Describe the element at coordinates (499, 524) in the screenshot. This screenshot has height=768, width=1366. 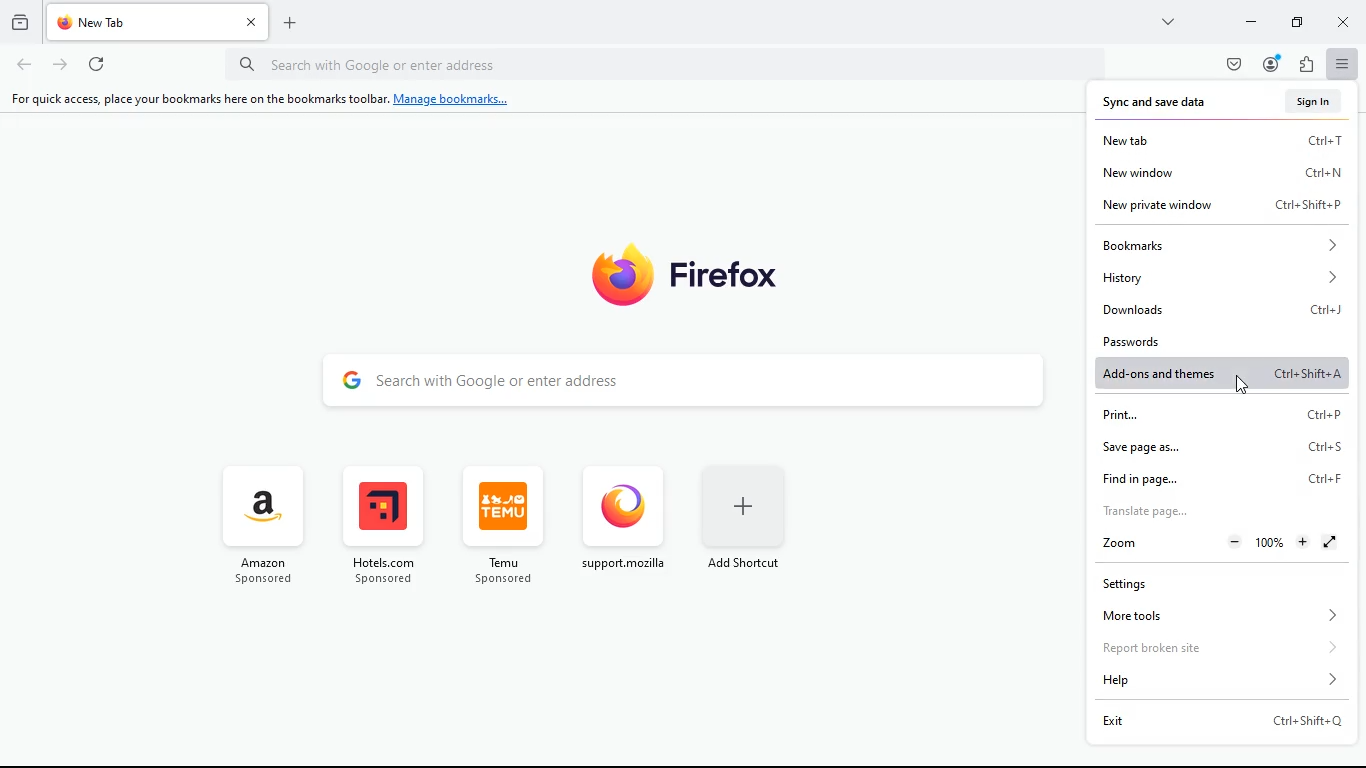
I see `temu` at that location.